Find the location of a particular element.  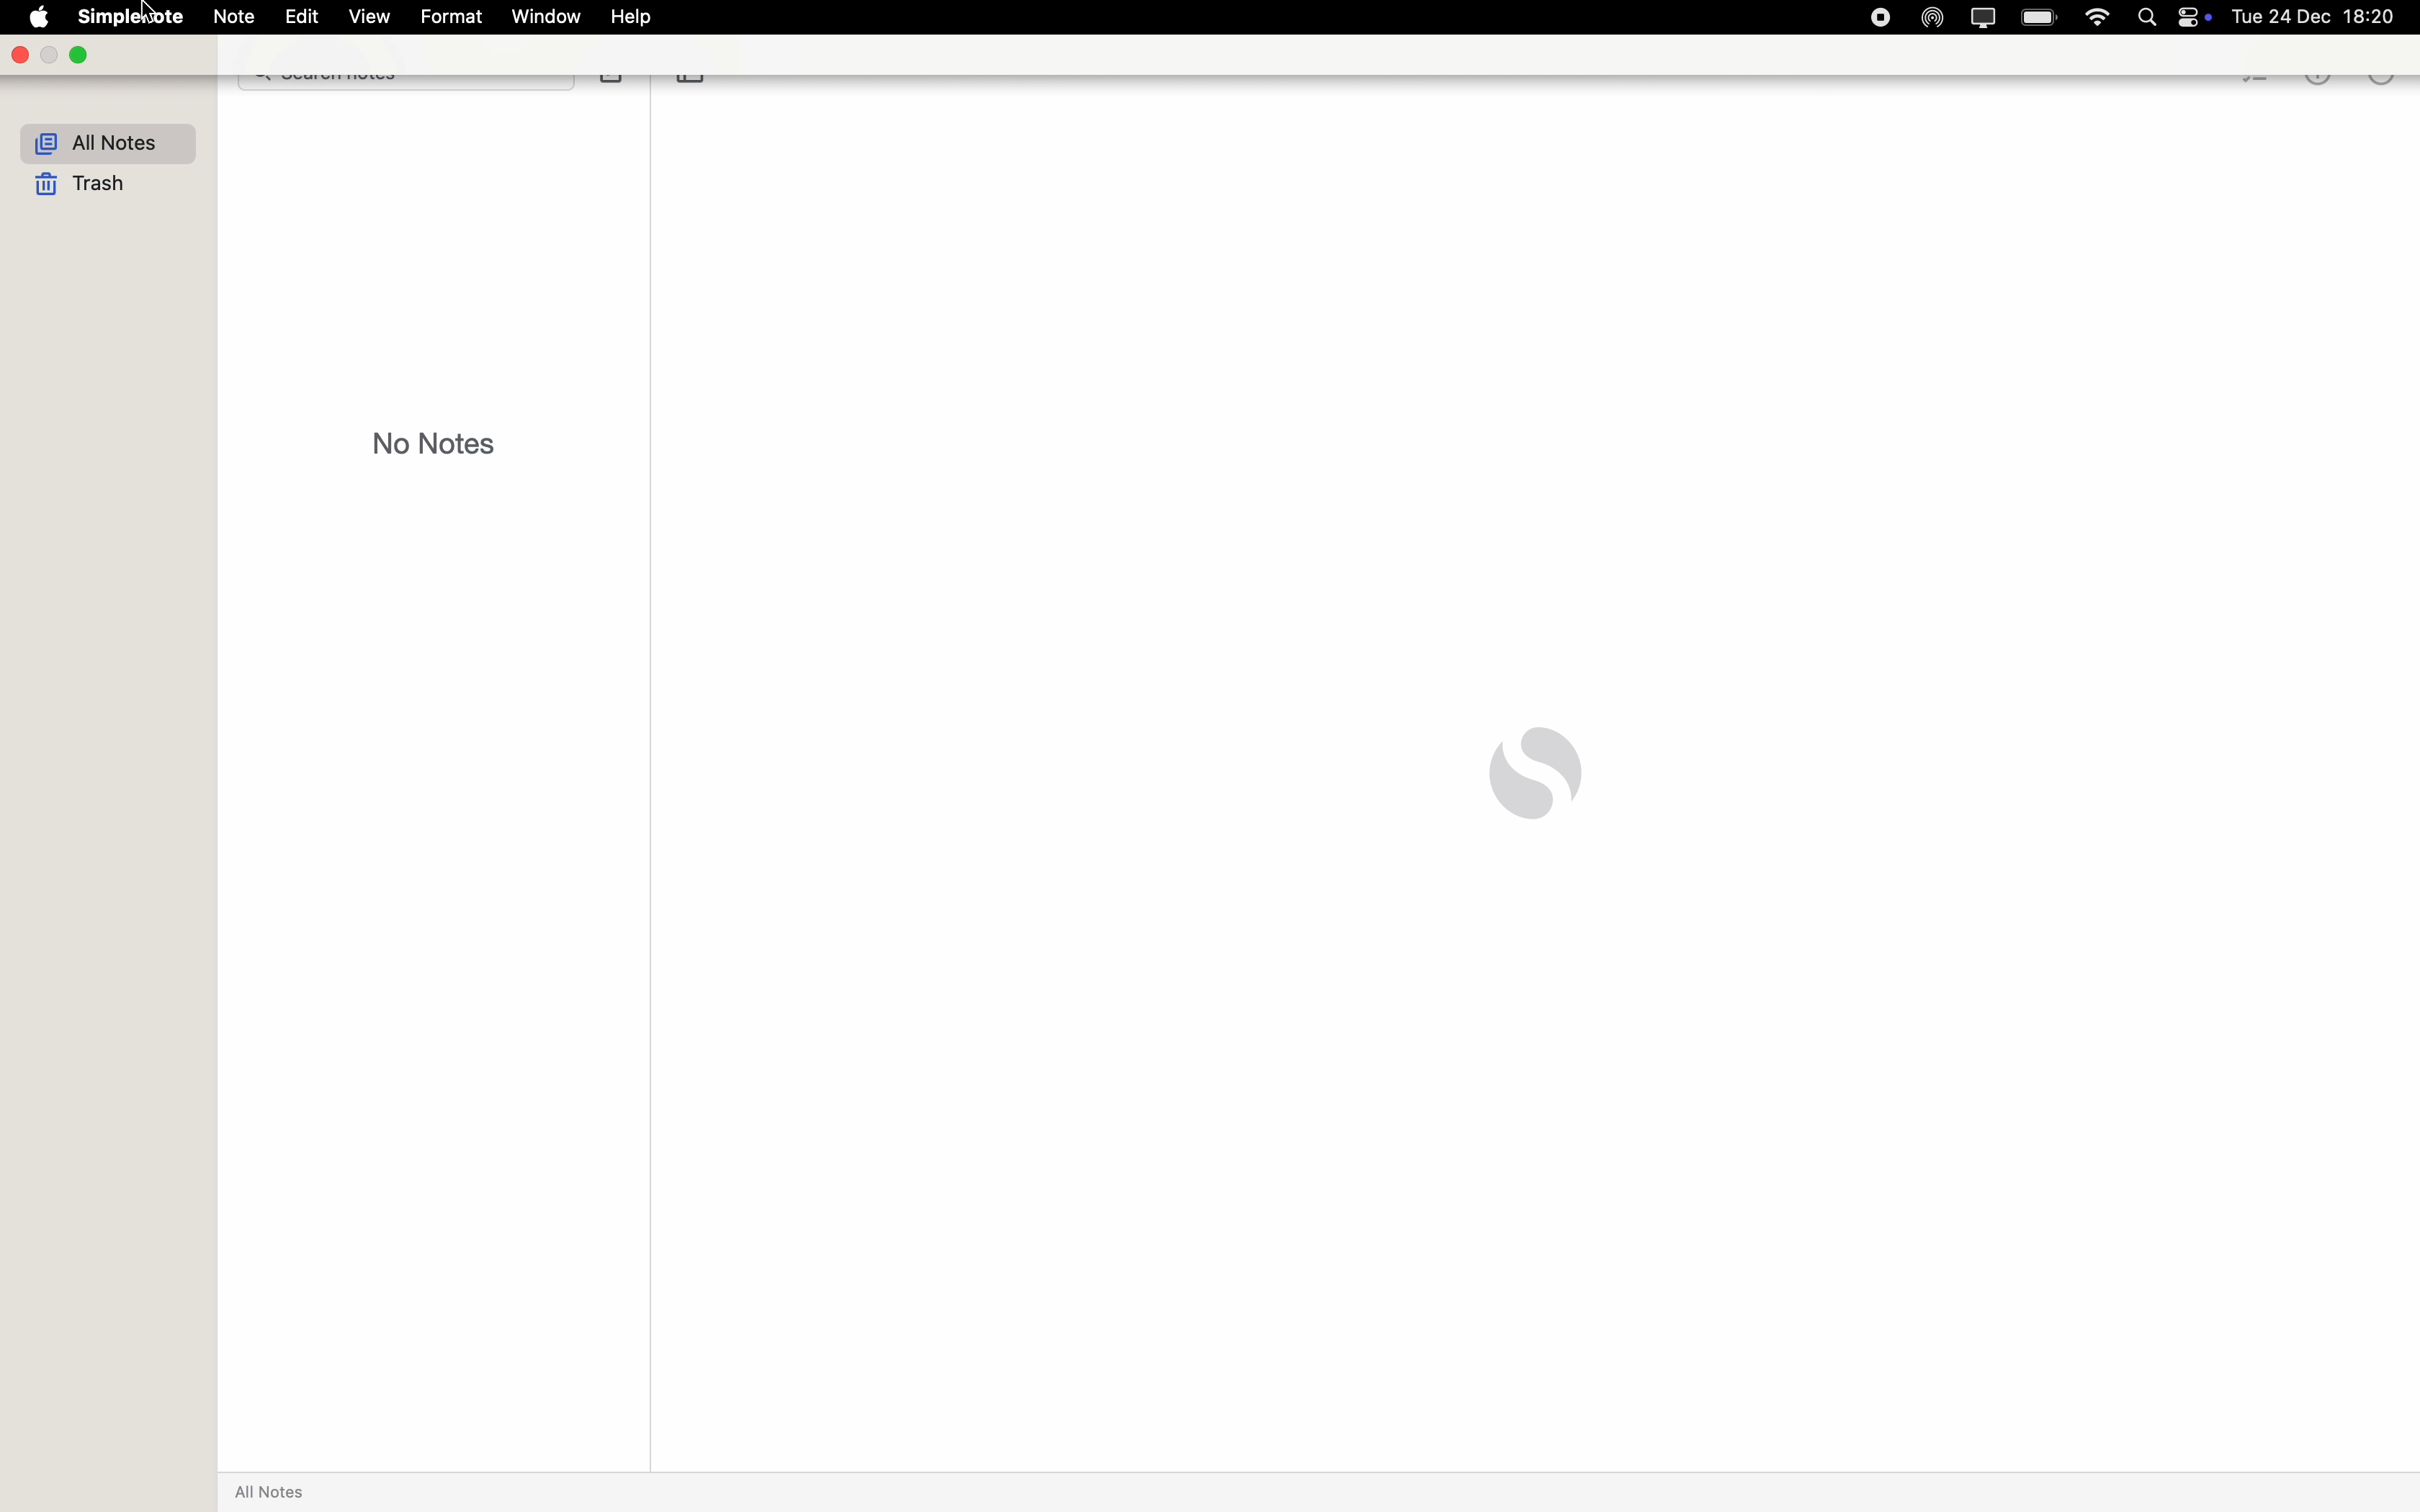

close Simplenote is located at coordinates (18, 55).